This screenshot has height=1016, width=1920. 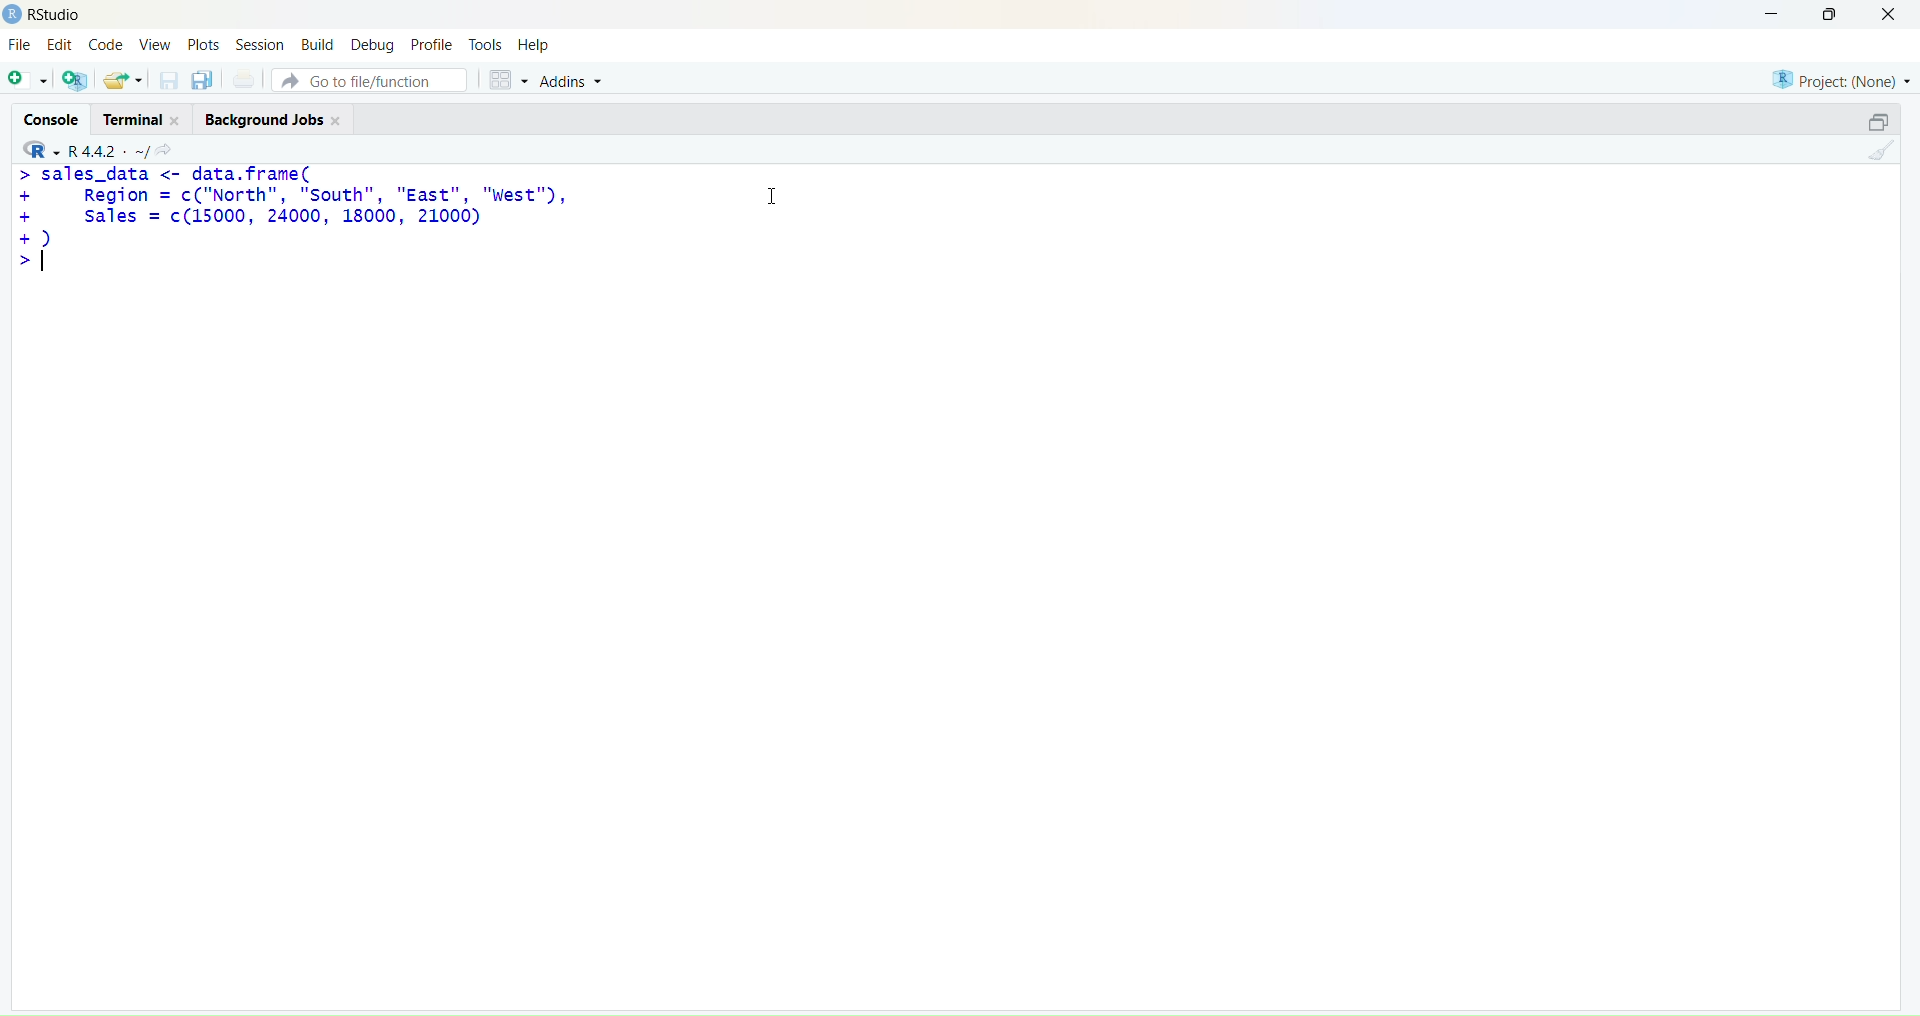 What do you see at coordinates (58, 47) in the screenshot?
I see `Edit` at bounding box center [58, 47].